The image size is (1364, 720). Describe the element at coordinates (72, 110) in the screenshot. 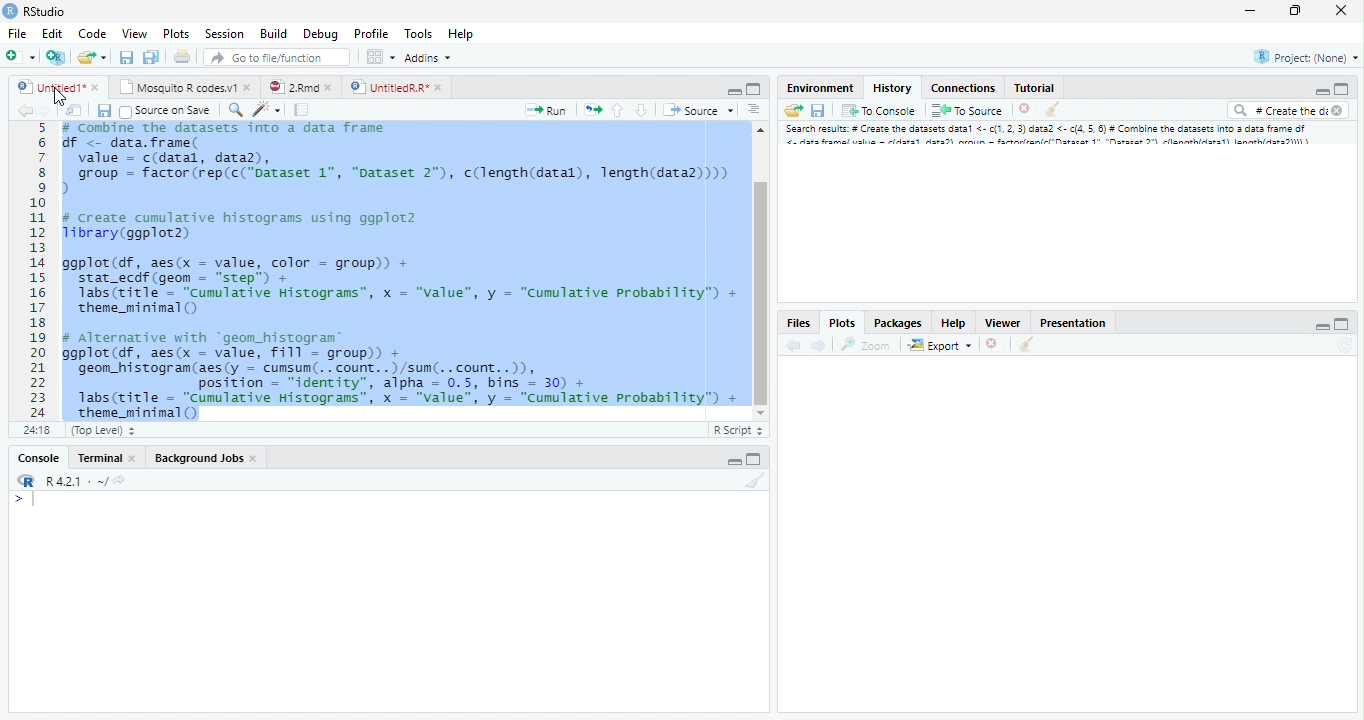

I see `Show in the new window` at that location.